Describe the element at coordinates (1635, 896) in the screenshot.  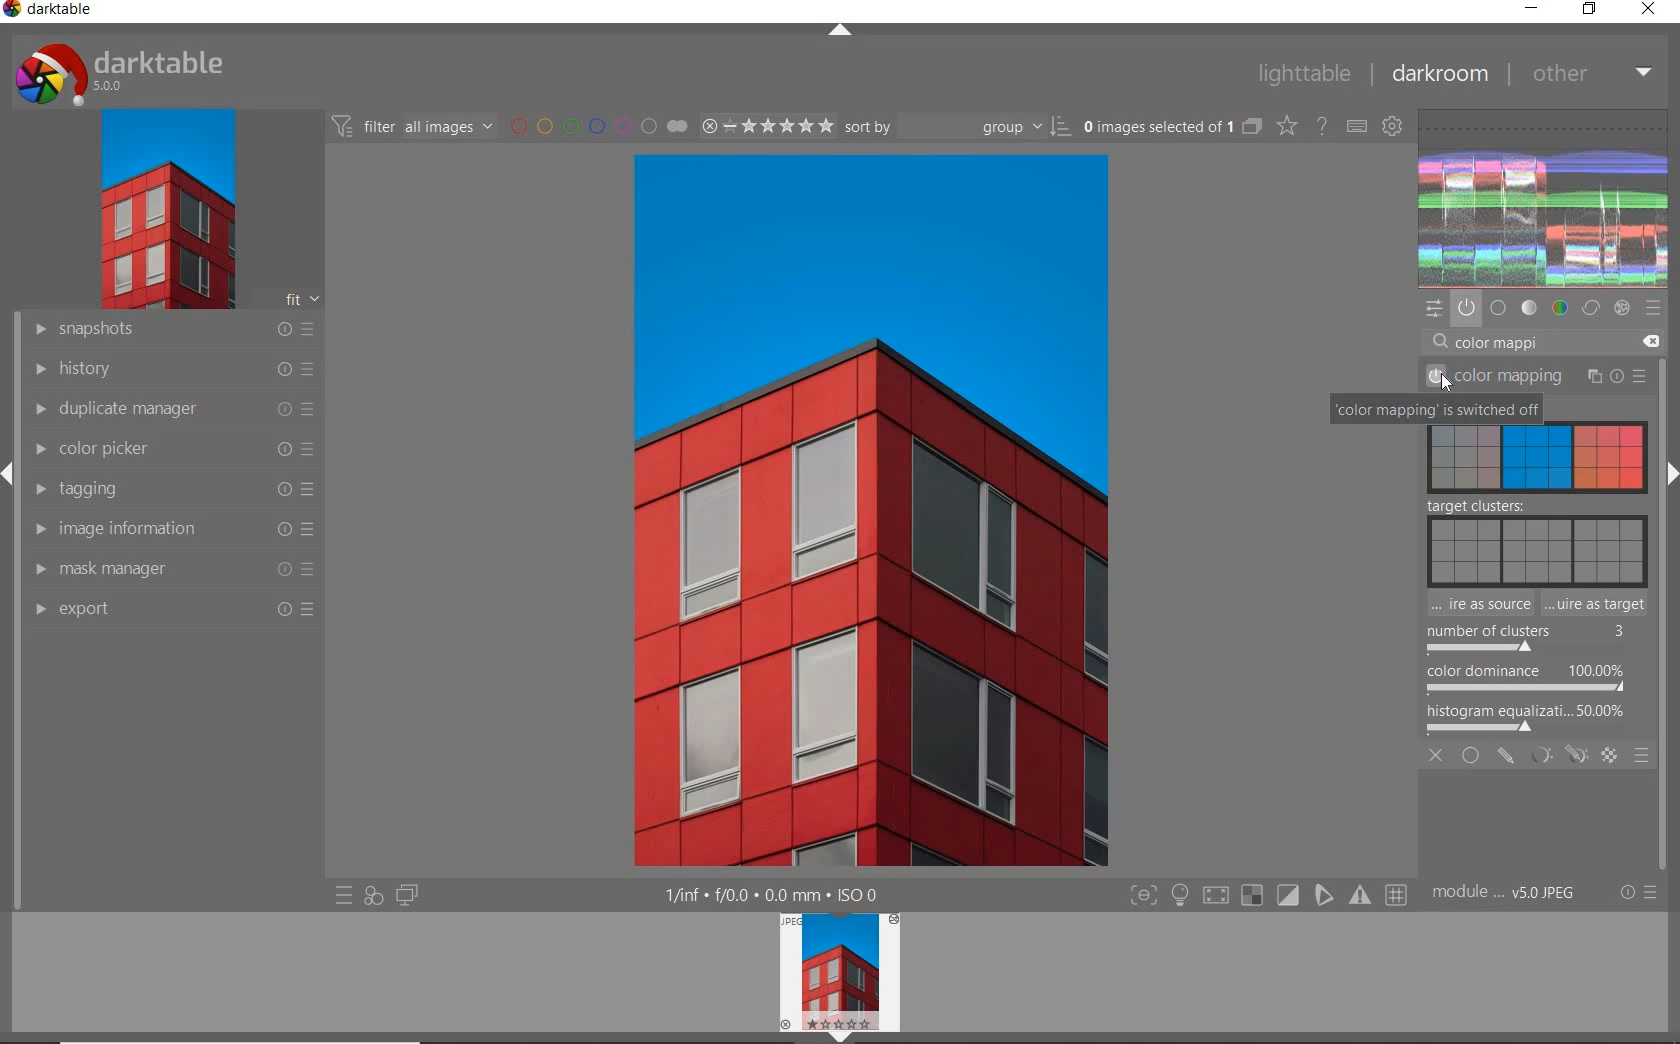
I see `reset or preset & preference` at that location.